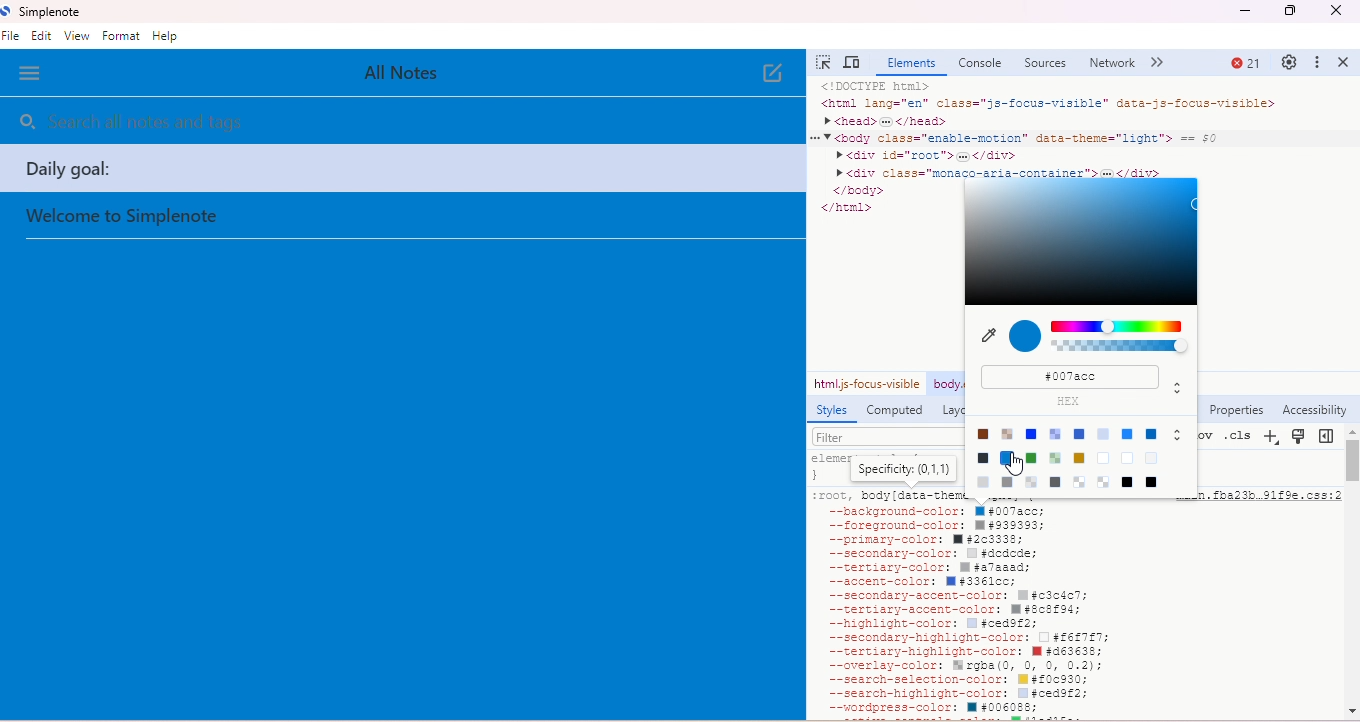 The height and width of the screenshot is (722, 1360). What do you see at coordinates (937, 708) in the screenshot?
I see `wordpress-color` at bounding box center [937, 708].